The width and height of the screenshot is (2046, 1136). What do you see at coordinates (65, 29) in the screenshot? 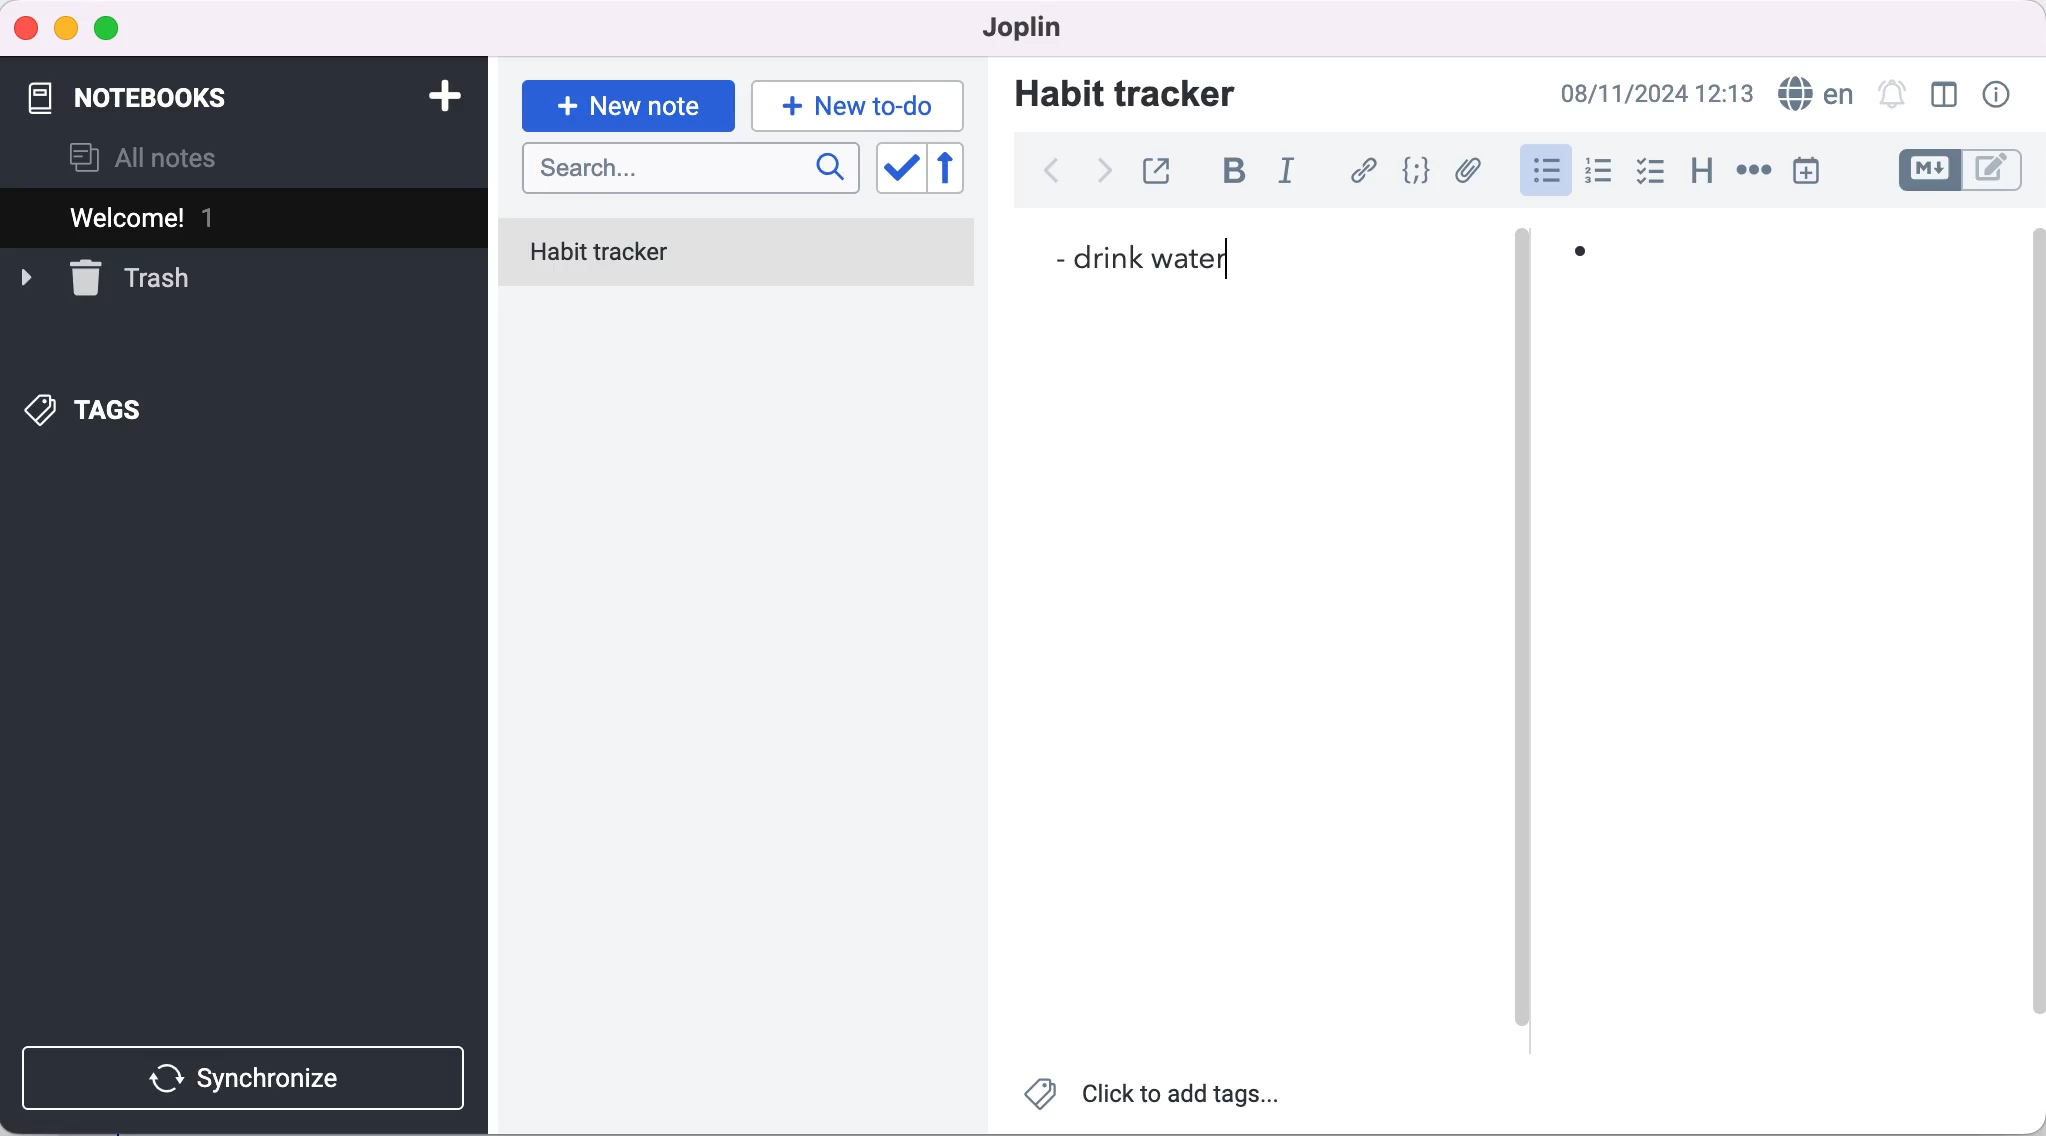
I see `minimize` at bounding box center [65, 29].